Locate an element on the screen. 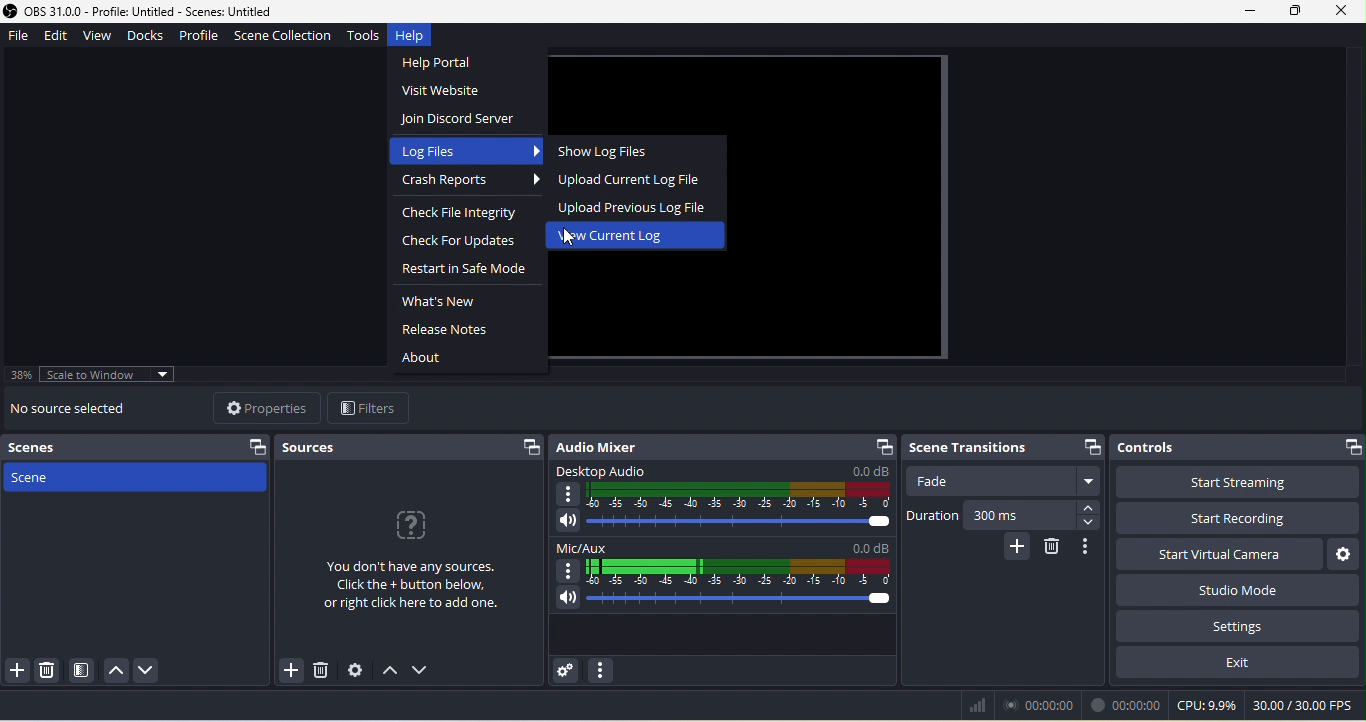 This screenshot has width=1366, height=722. profile is located at coordinates (201, 39).